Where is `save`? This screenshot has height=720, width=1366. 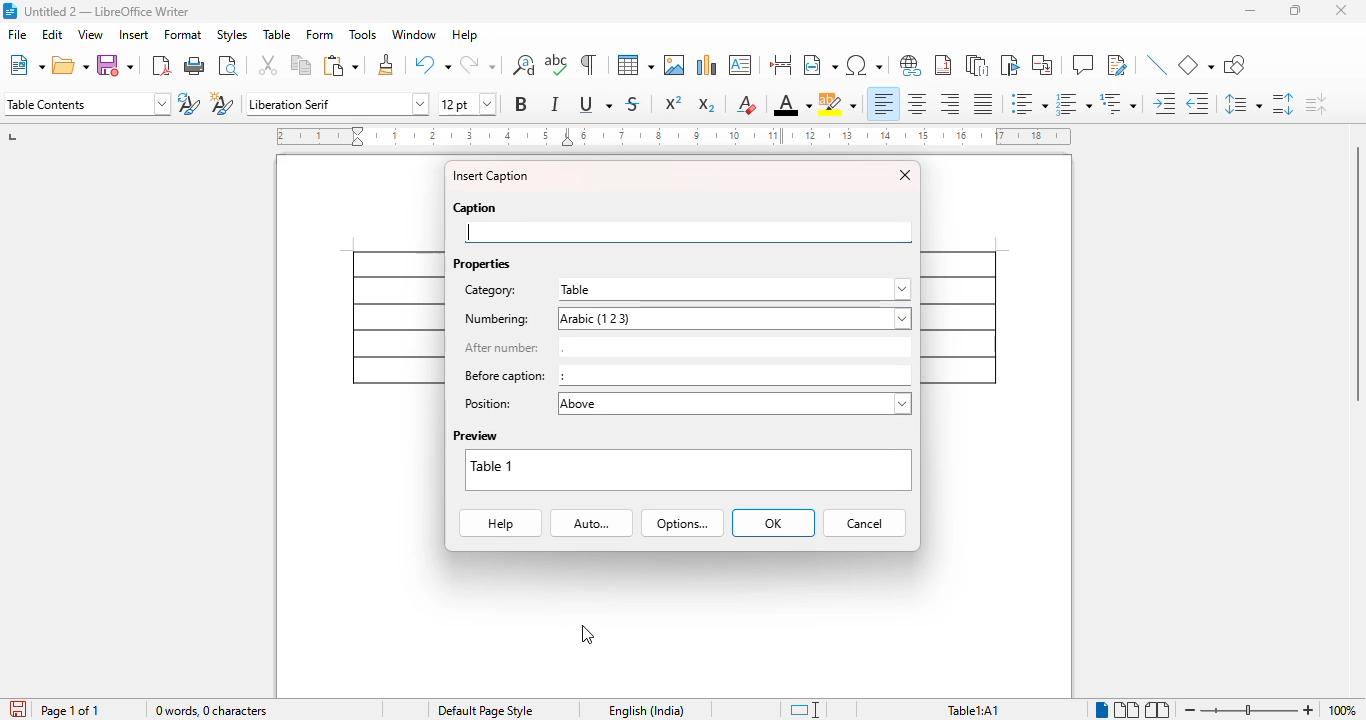
save is located at coordinates (114, 65).